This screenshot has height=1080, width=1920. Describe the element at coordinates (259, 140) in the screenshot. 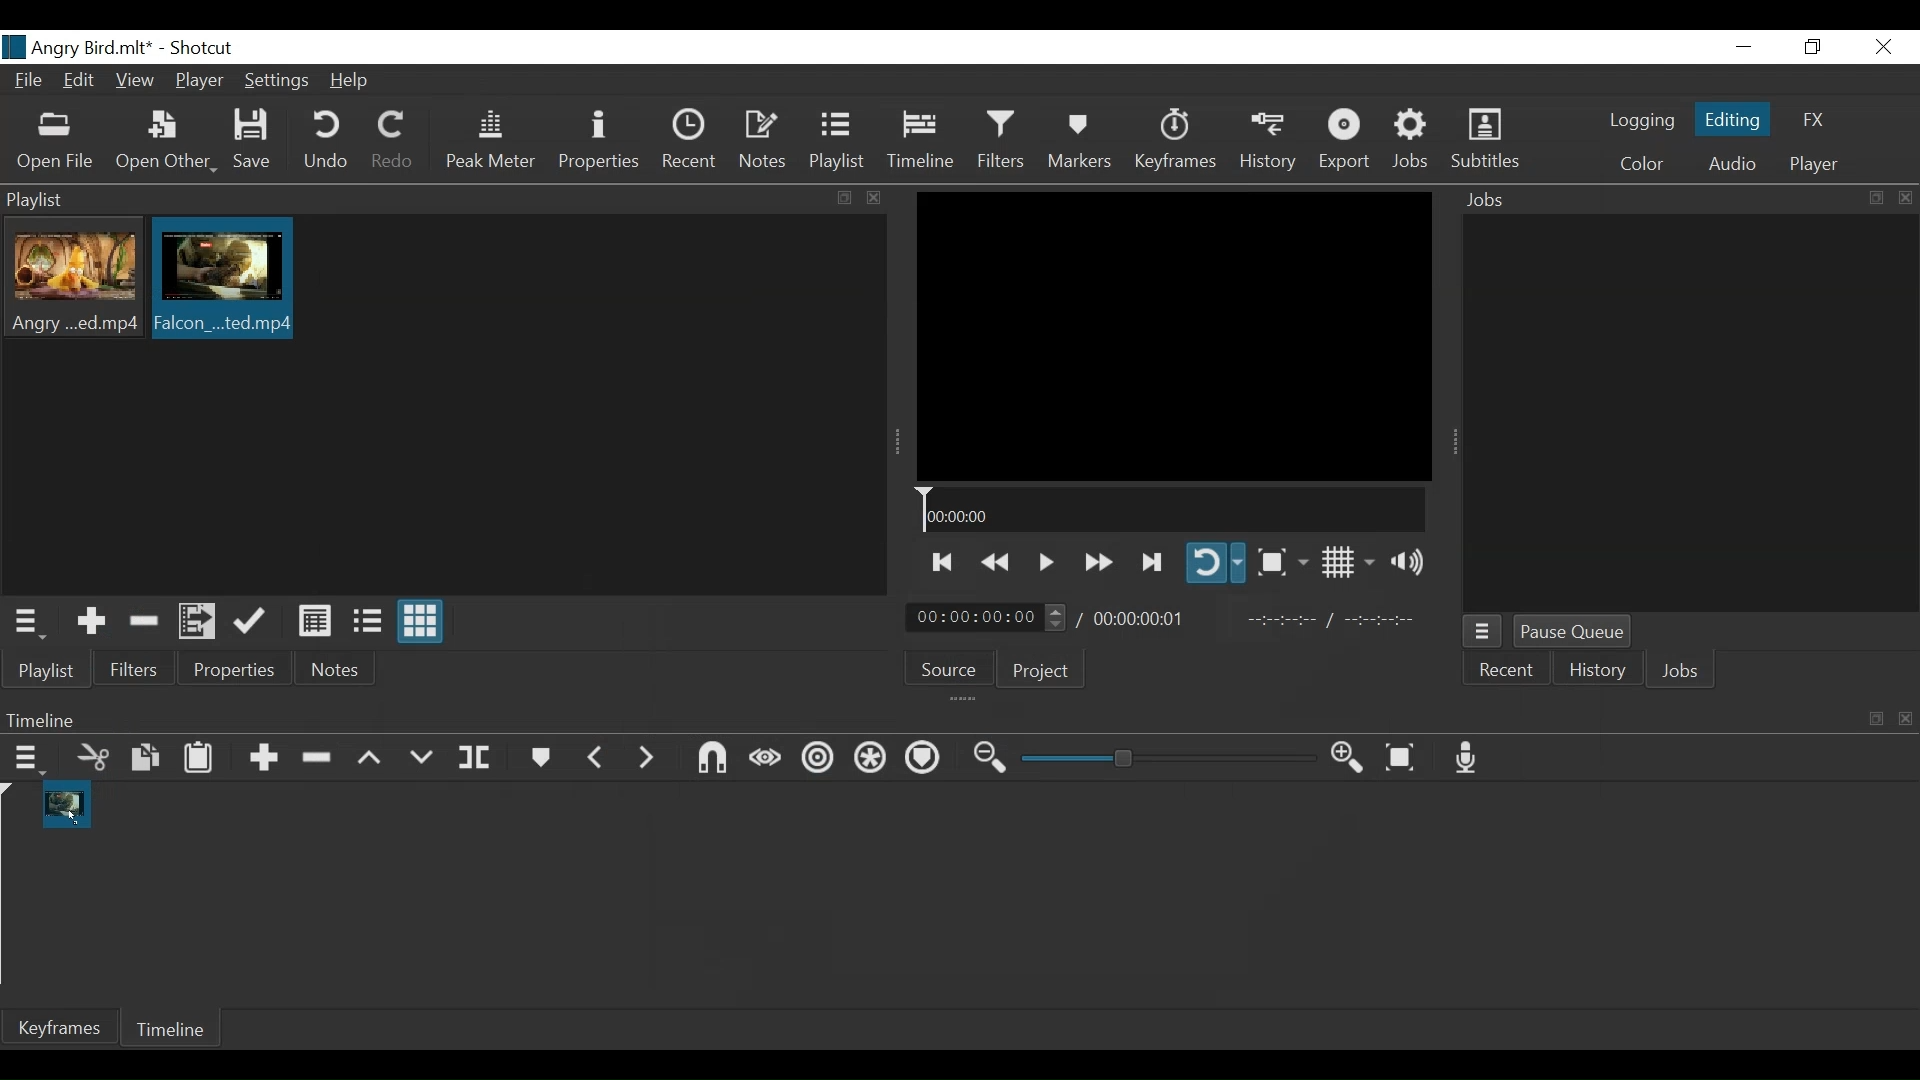

I see `Save` at that location.